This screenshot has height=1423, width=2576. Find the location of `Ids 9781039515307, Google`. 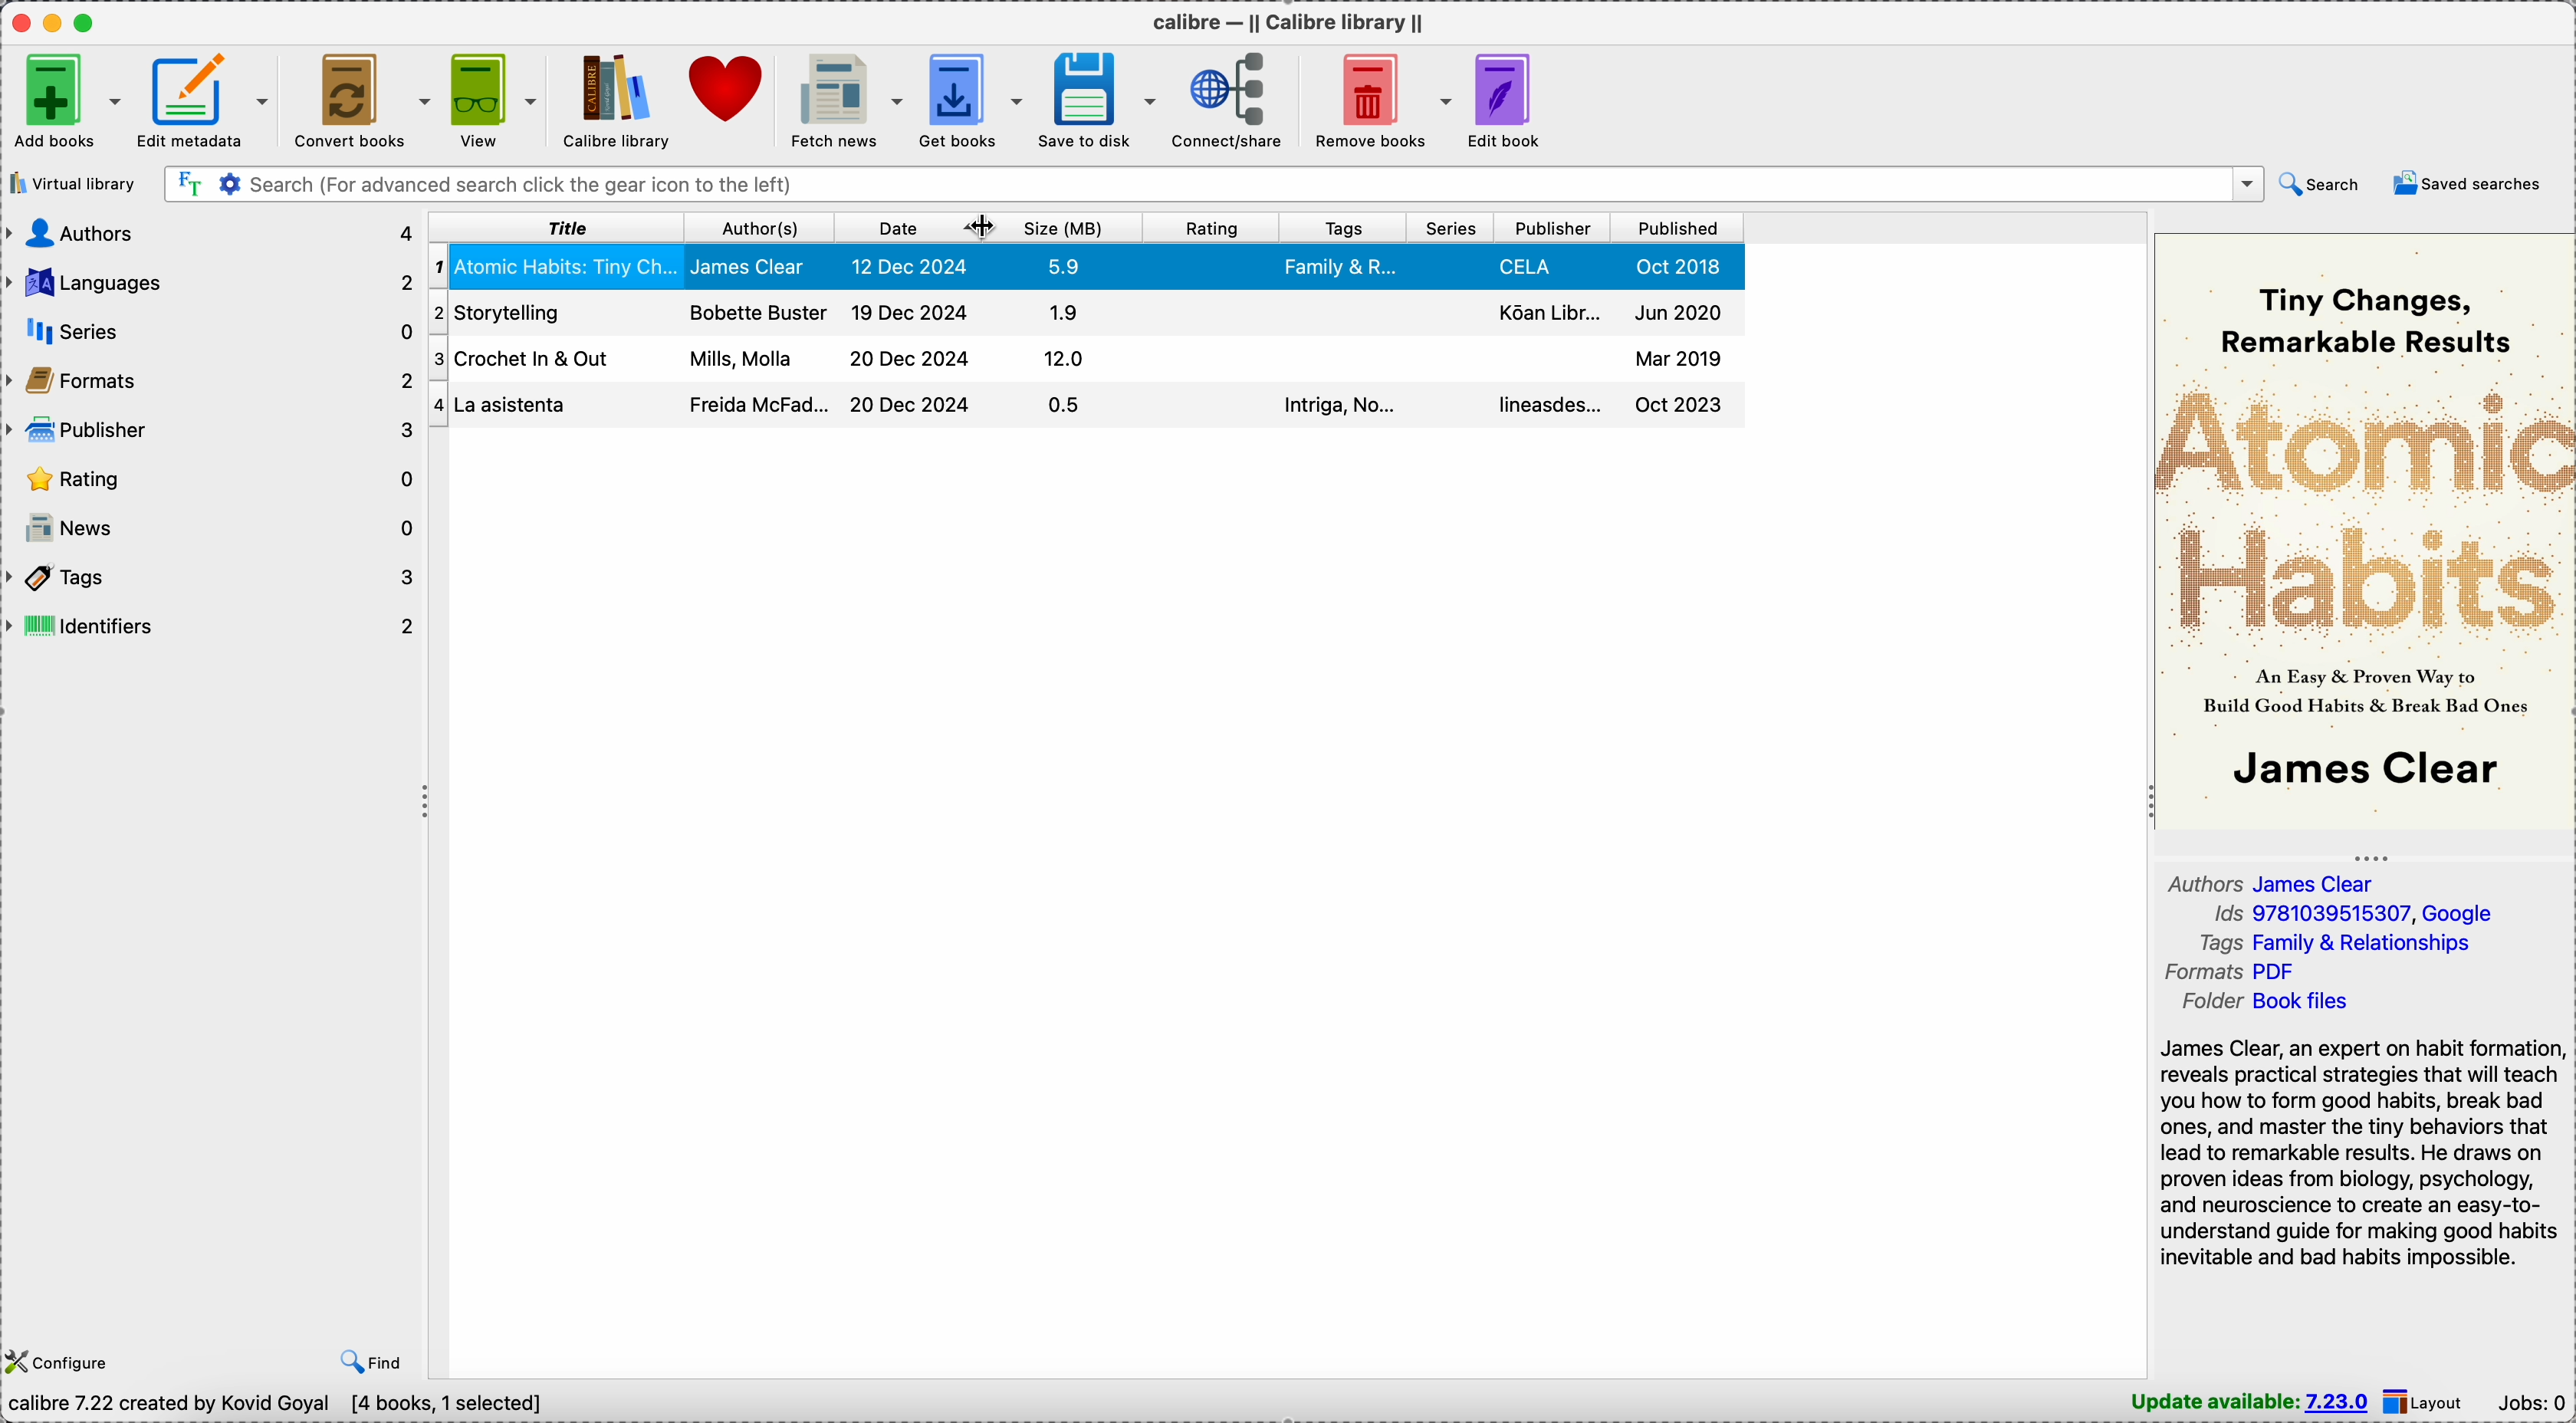

Ids 9781039515307, Google is located at coordinates (2352, 913).